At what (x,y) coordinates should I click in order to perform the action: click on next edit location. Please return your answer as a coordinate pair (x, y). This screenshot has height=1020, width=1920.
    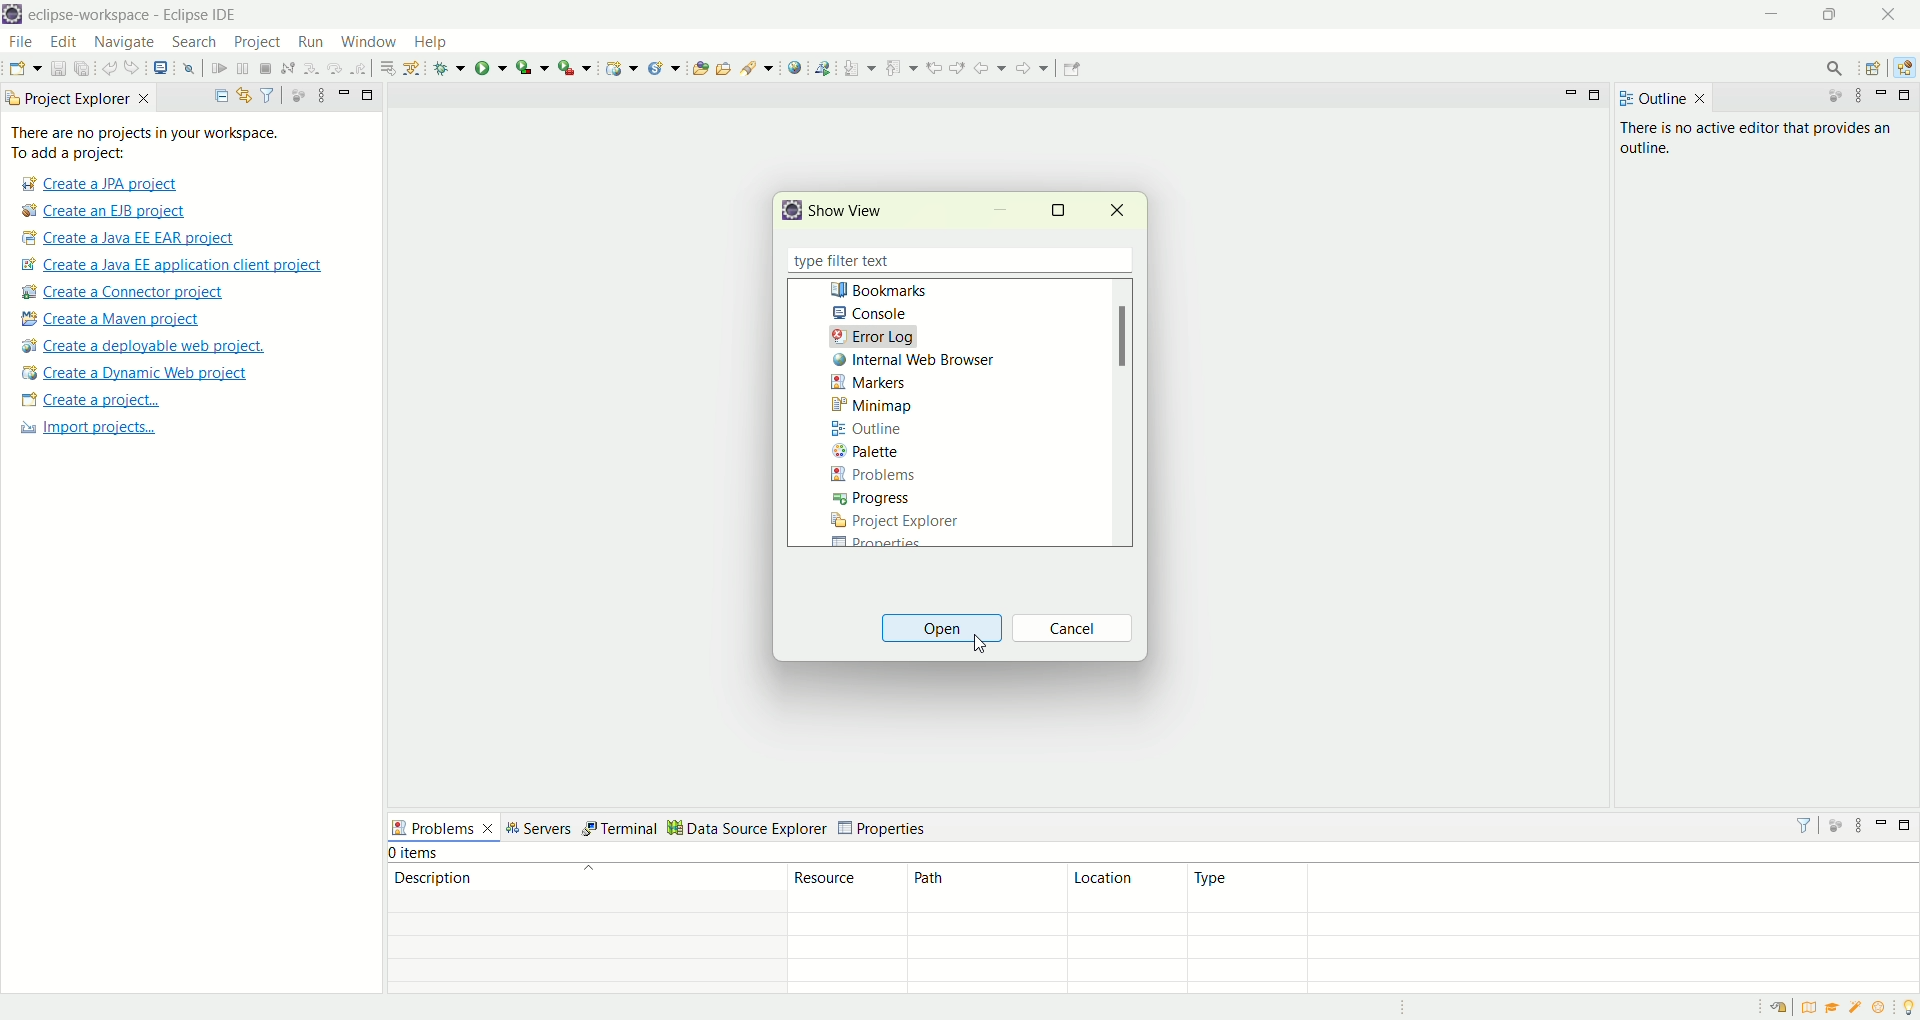
    Looking at the image, I should click on (958, 66).